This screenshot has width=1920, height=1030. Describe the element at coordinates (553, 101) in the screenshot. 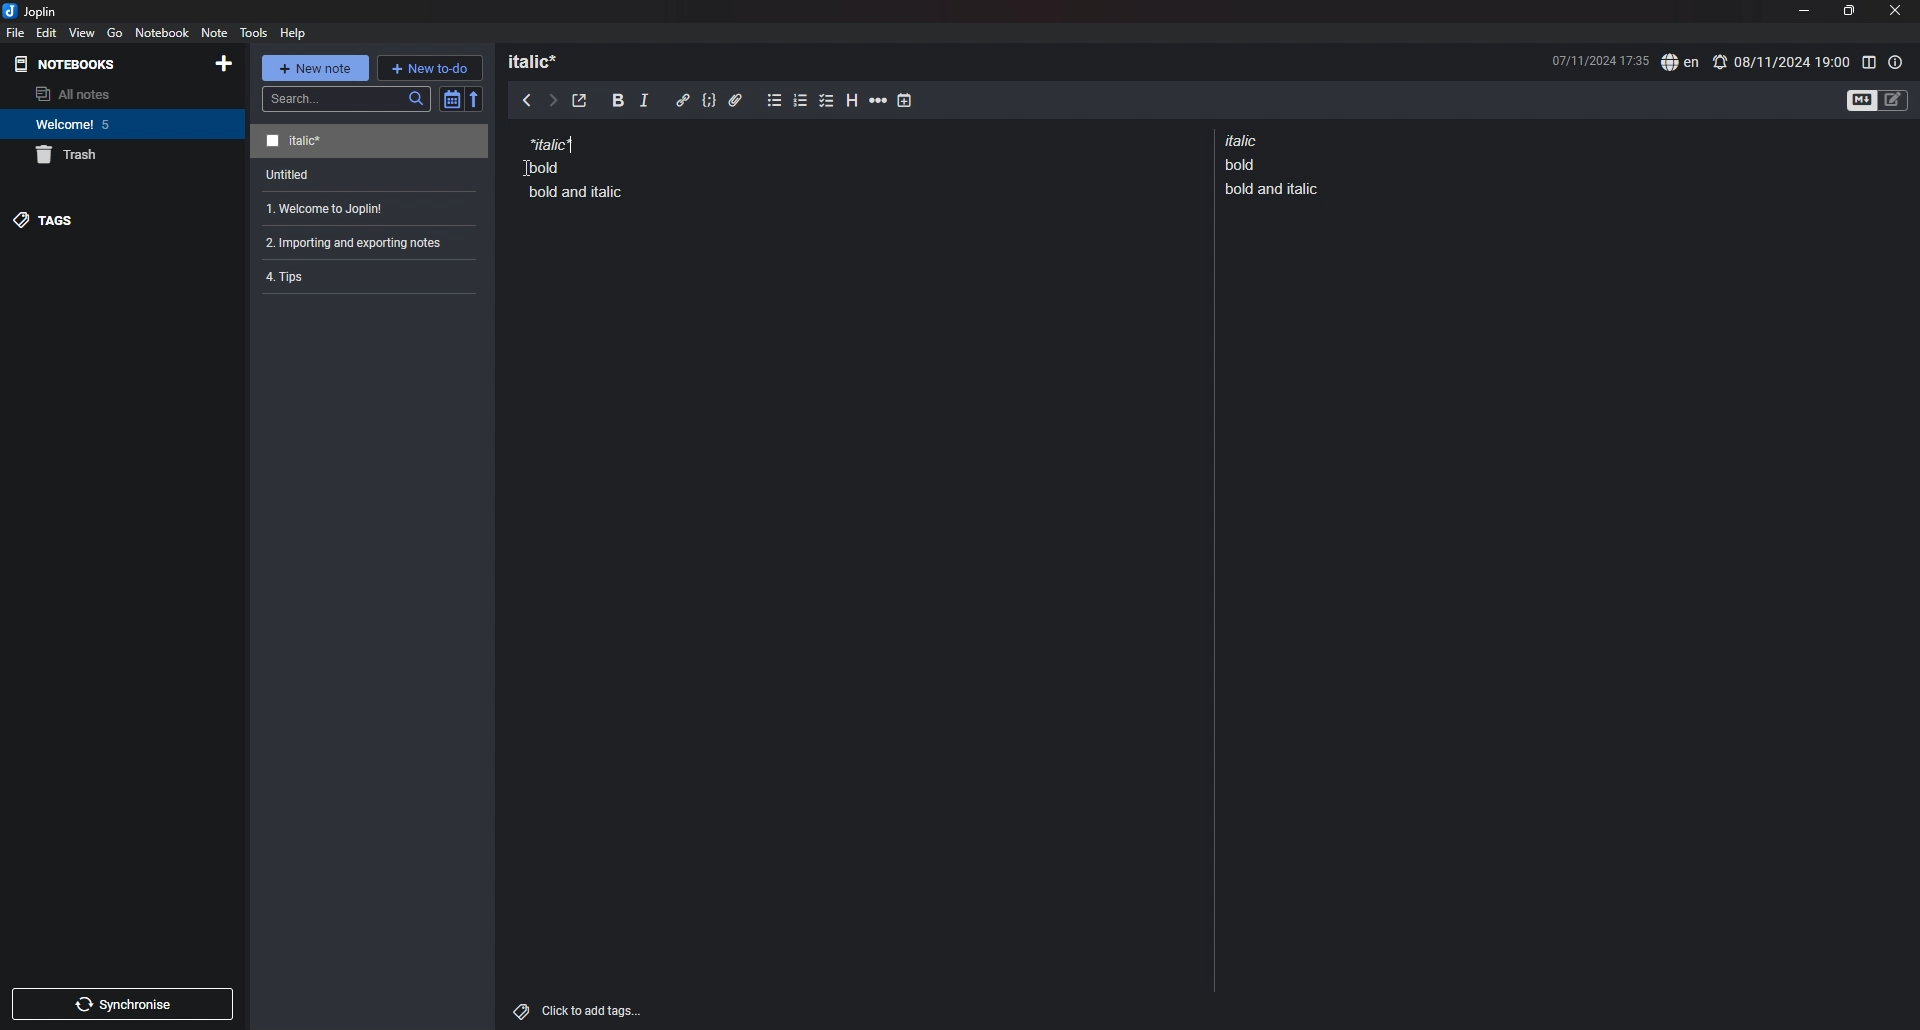

I see `next` at that location.